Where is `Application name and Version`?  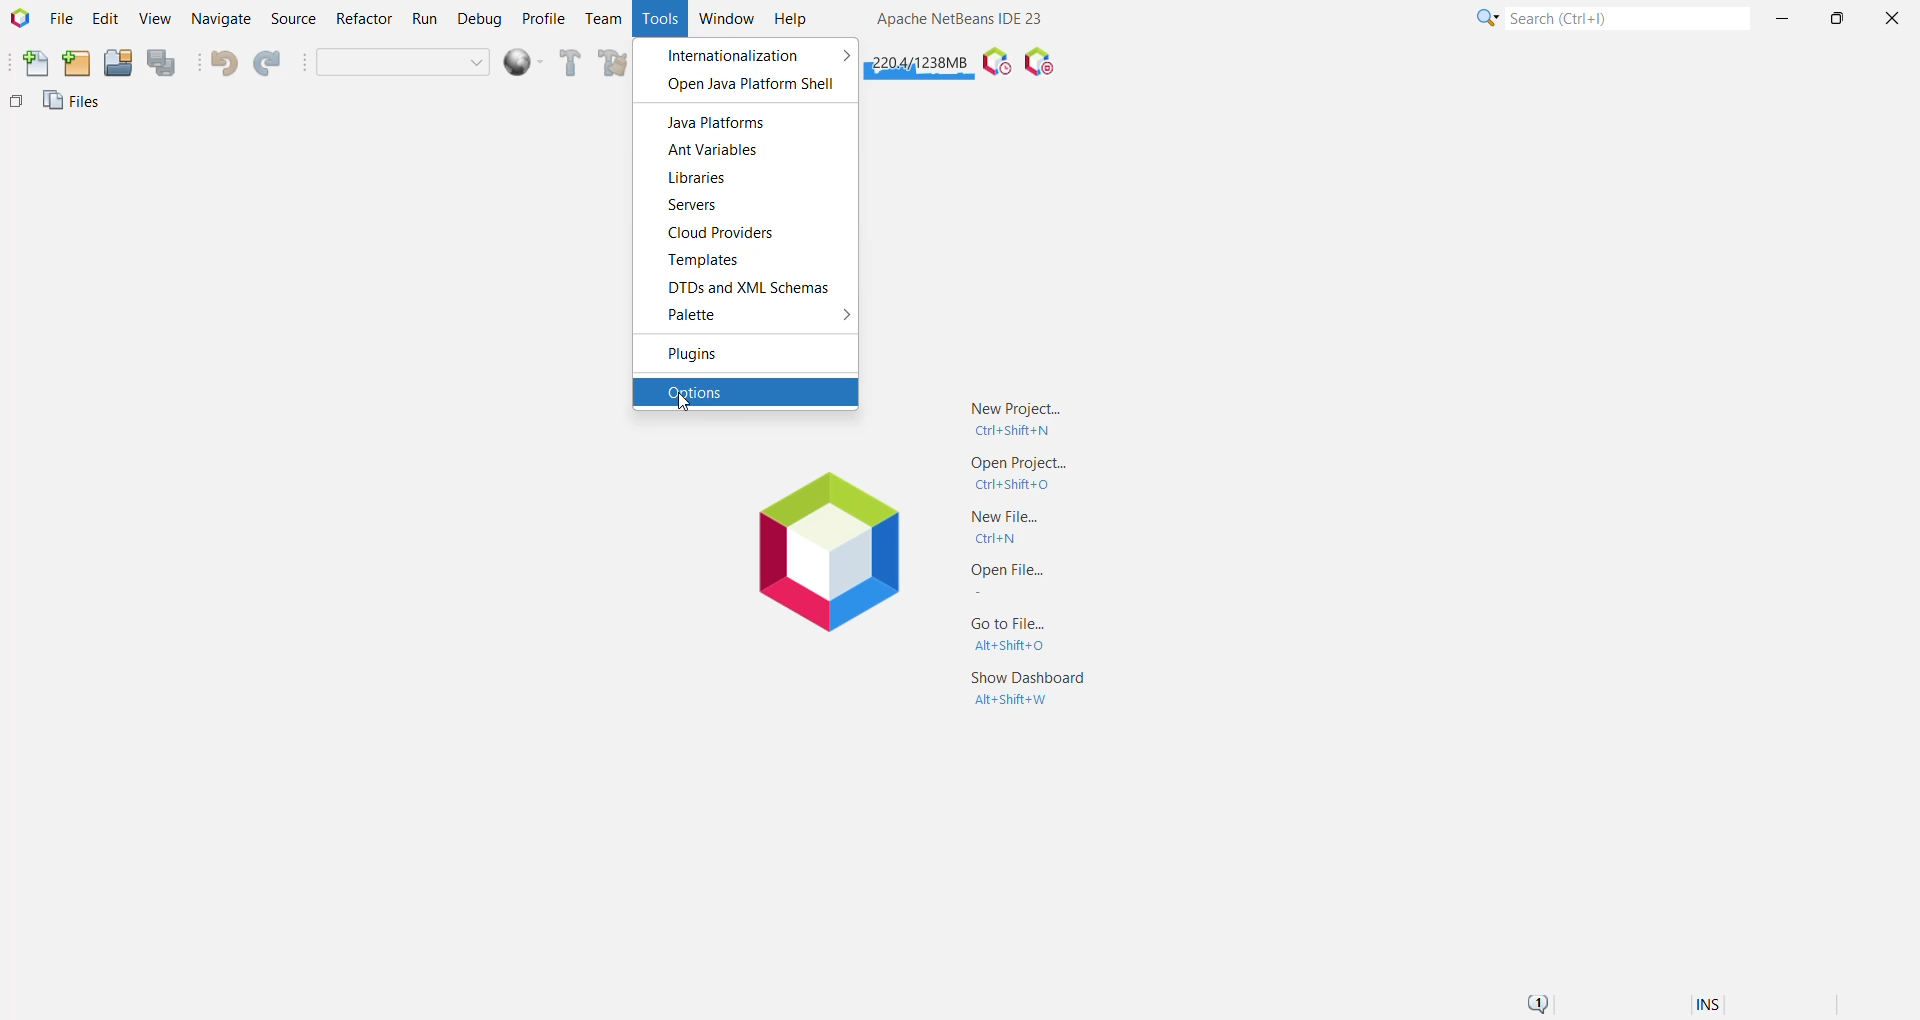 Application name and Version is located at coordinates (957, 22).